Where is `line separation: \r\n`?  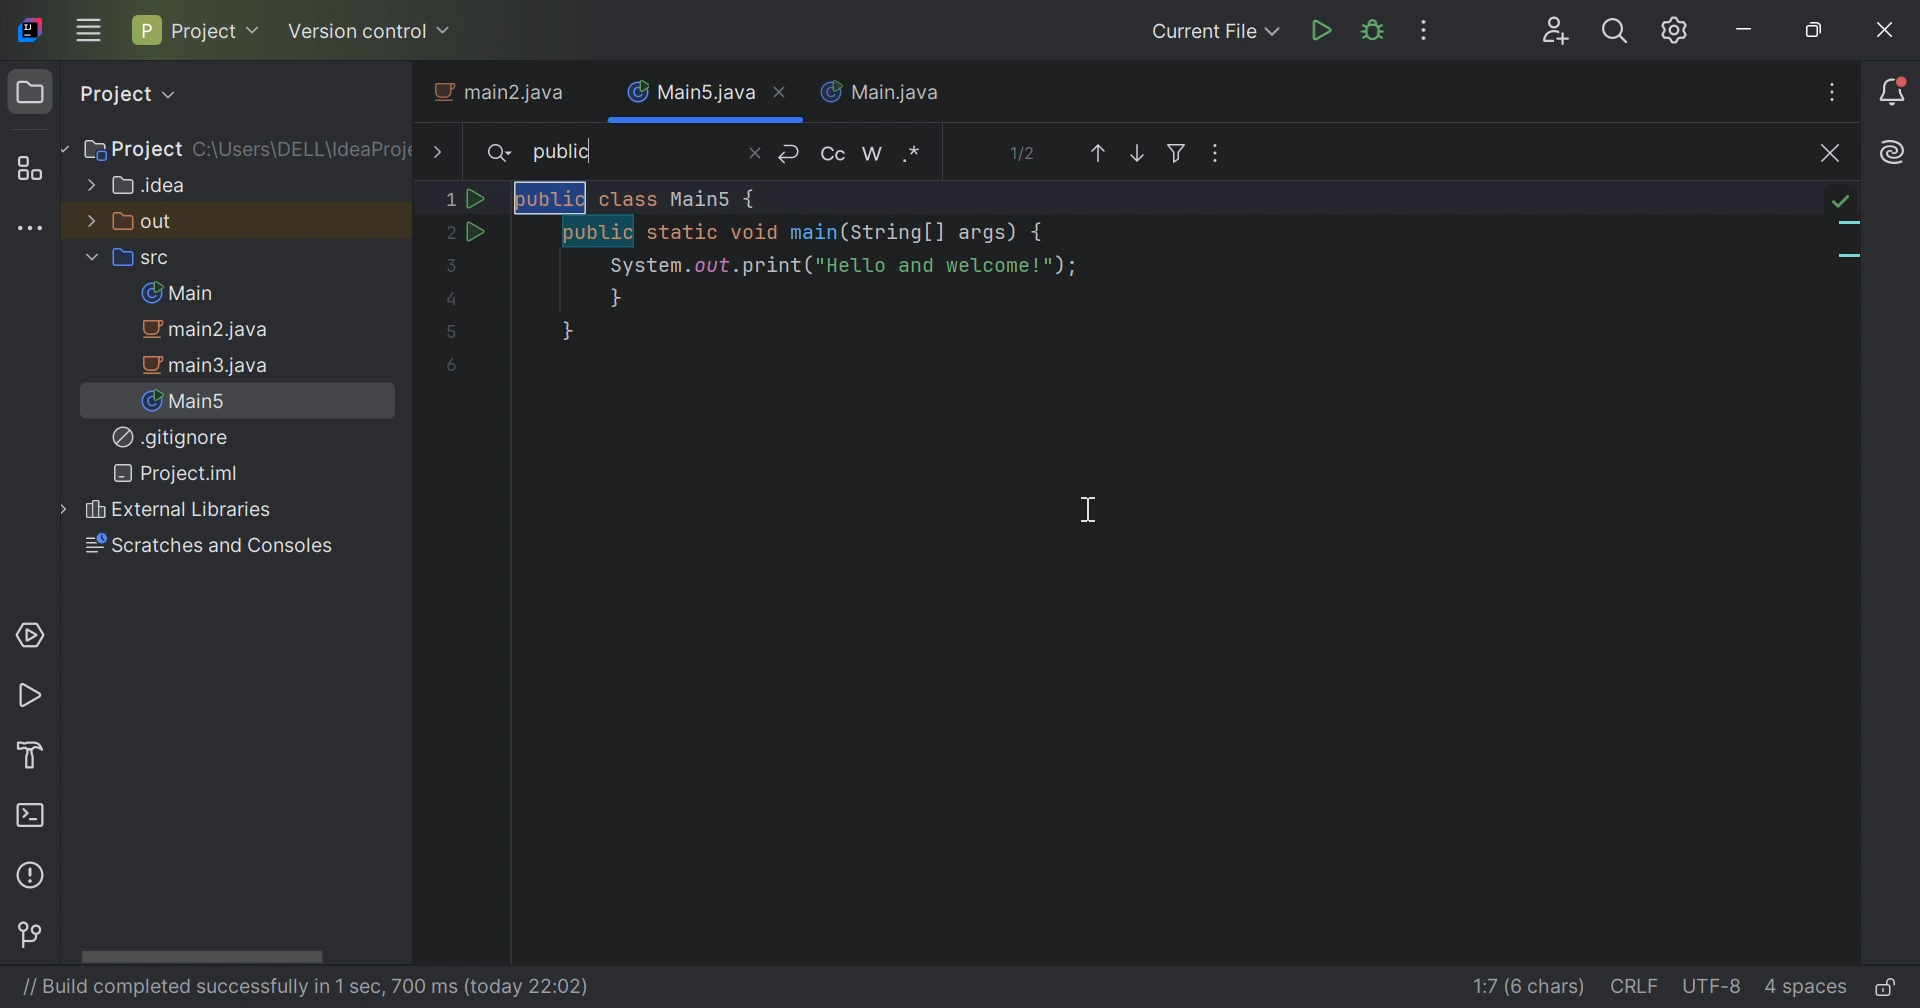
line separation: \r\n is located at coordinates (1637, 987).